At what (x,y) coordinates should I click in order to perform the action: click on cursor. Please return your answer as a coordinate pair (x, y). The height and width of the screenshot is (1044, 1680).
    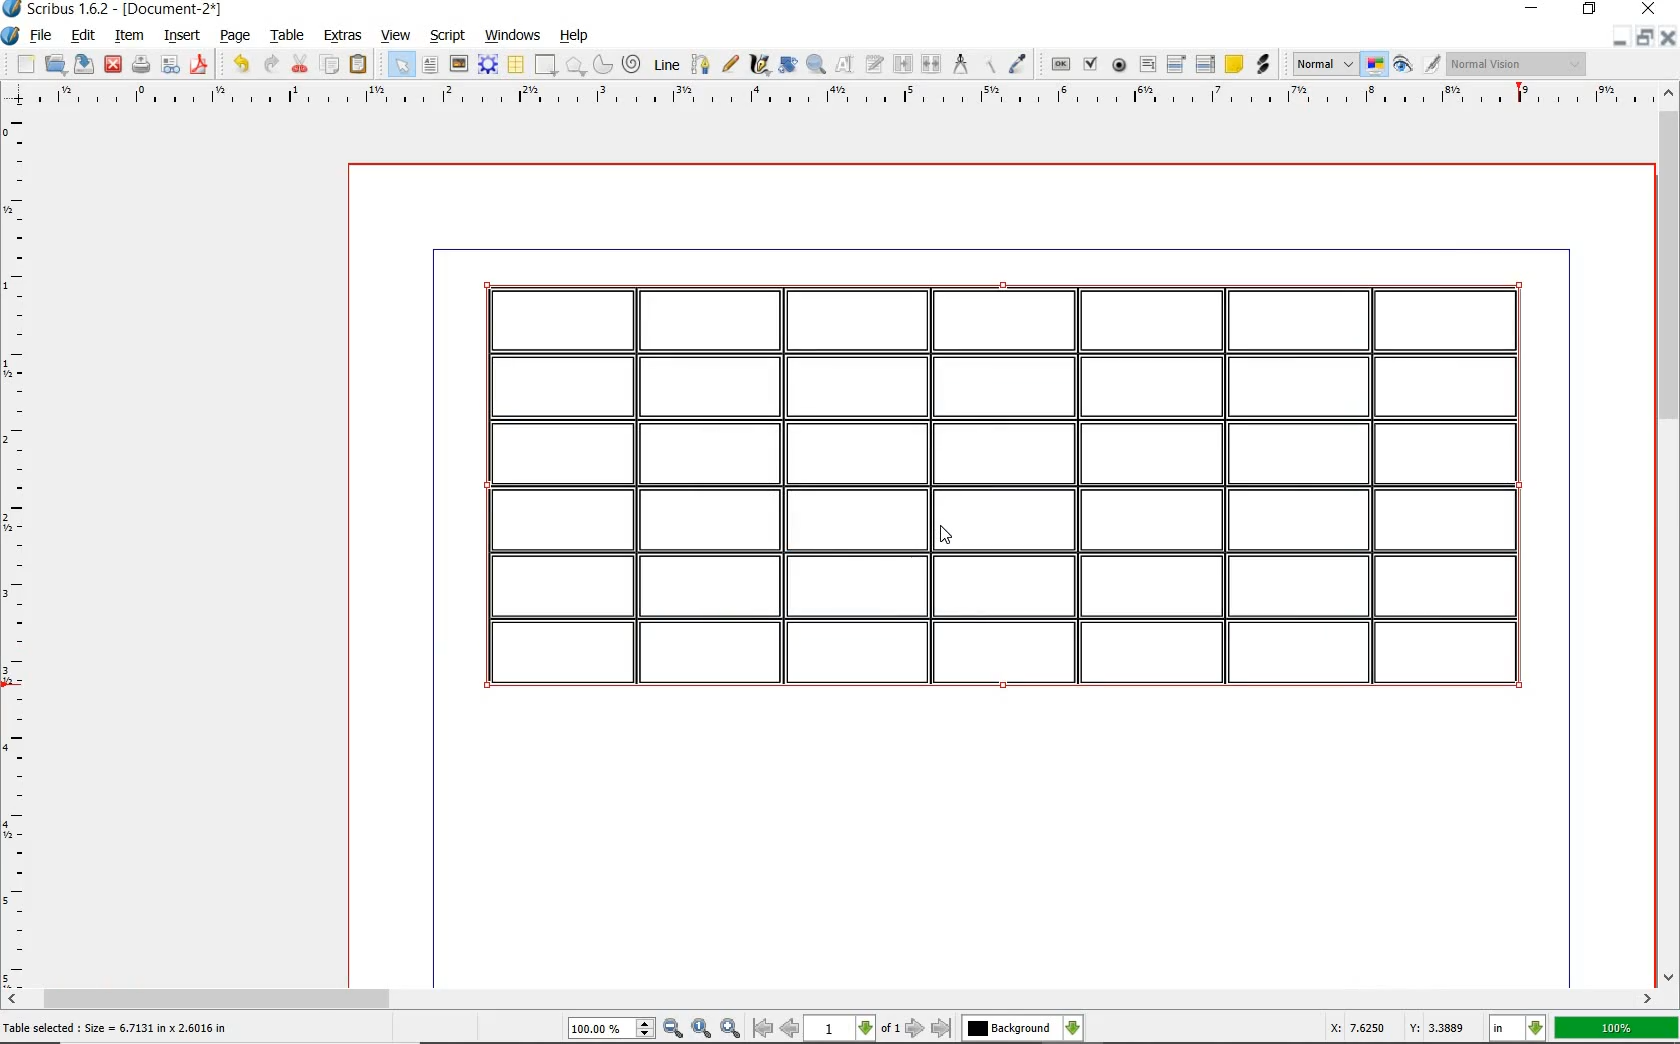
    Looking at the image, I should click on (948, 538).